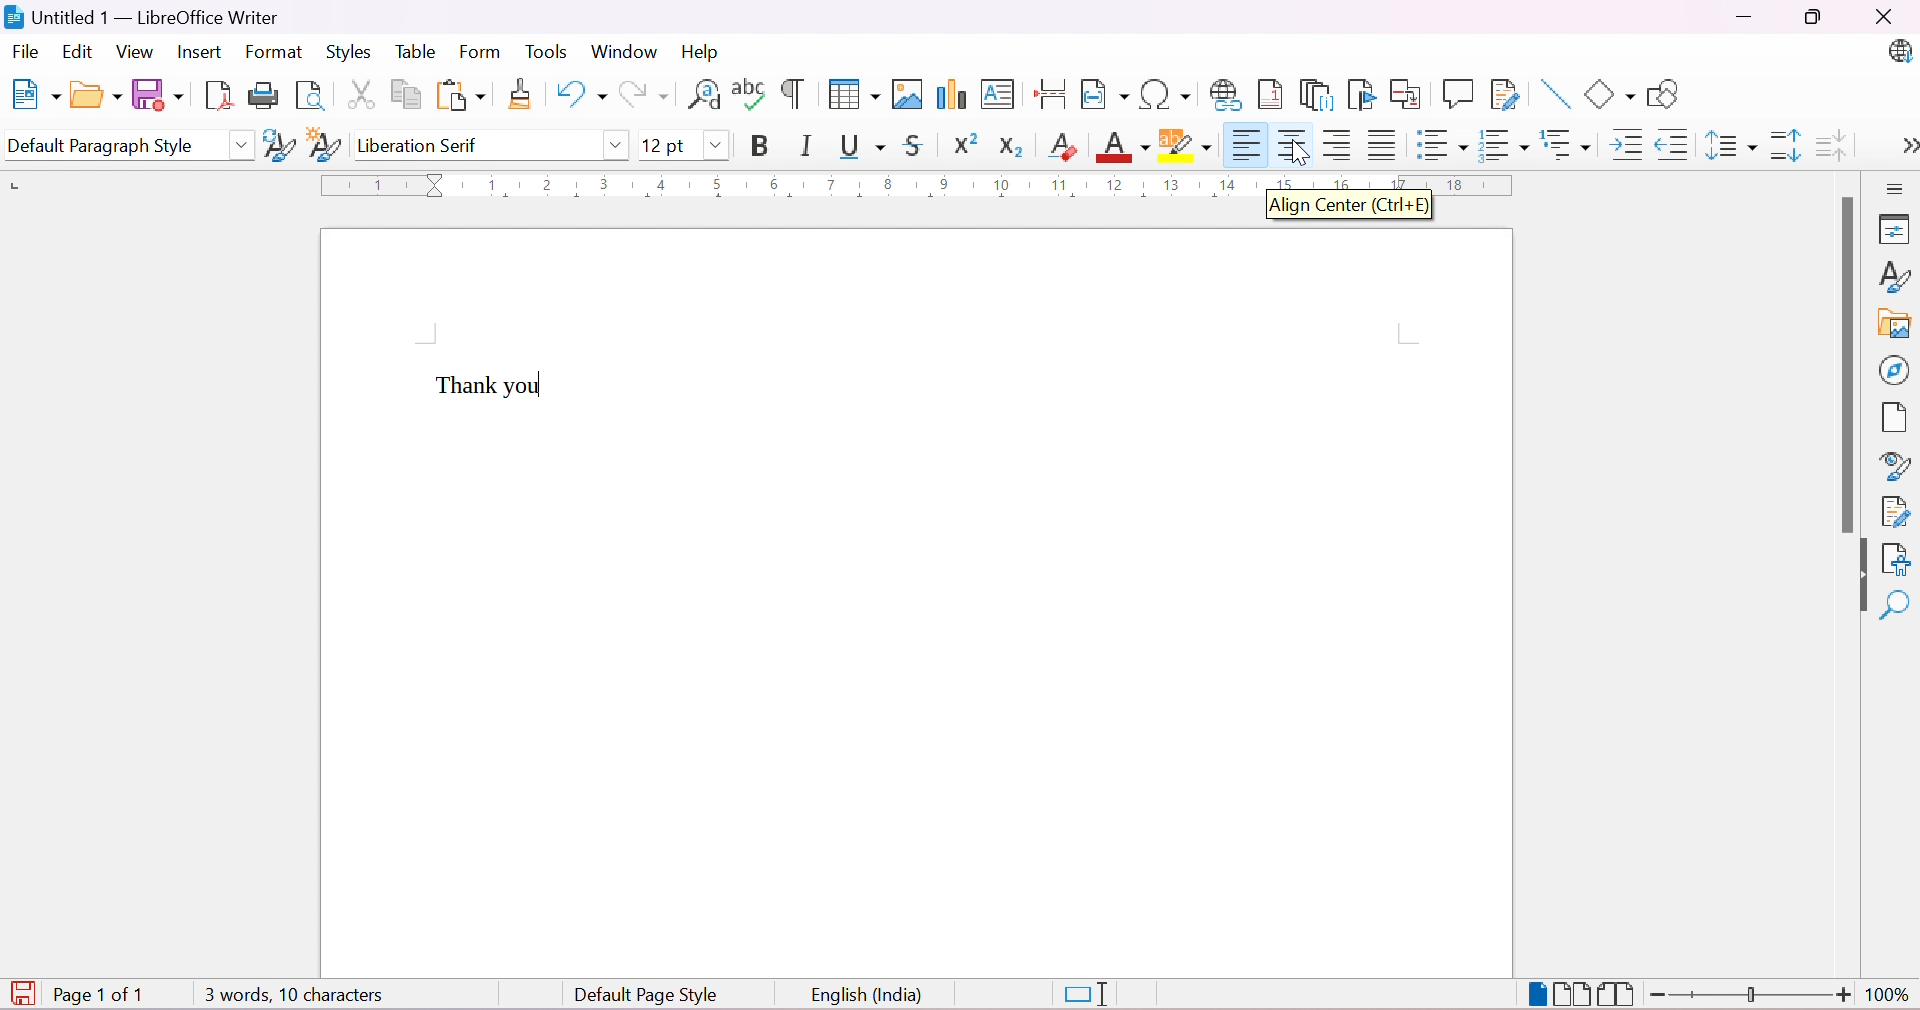 The image size is (1920, 1010). I want to click on Bold, so click(766, 145).